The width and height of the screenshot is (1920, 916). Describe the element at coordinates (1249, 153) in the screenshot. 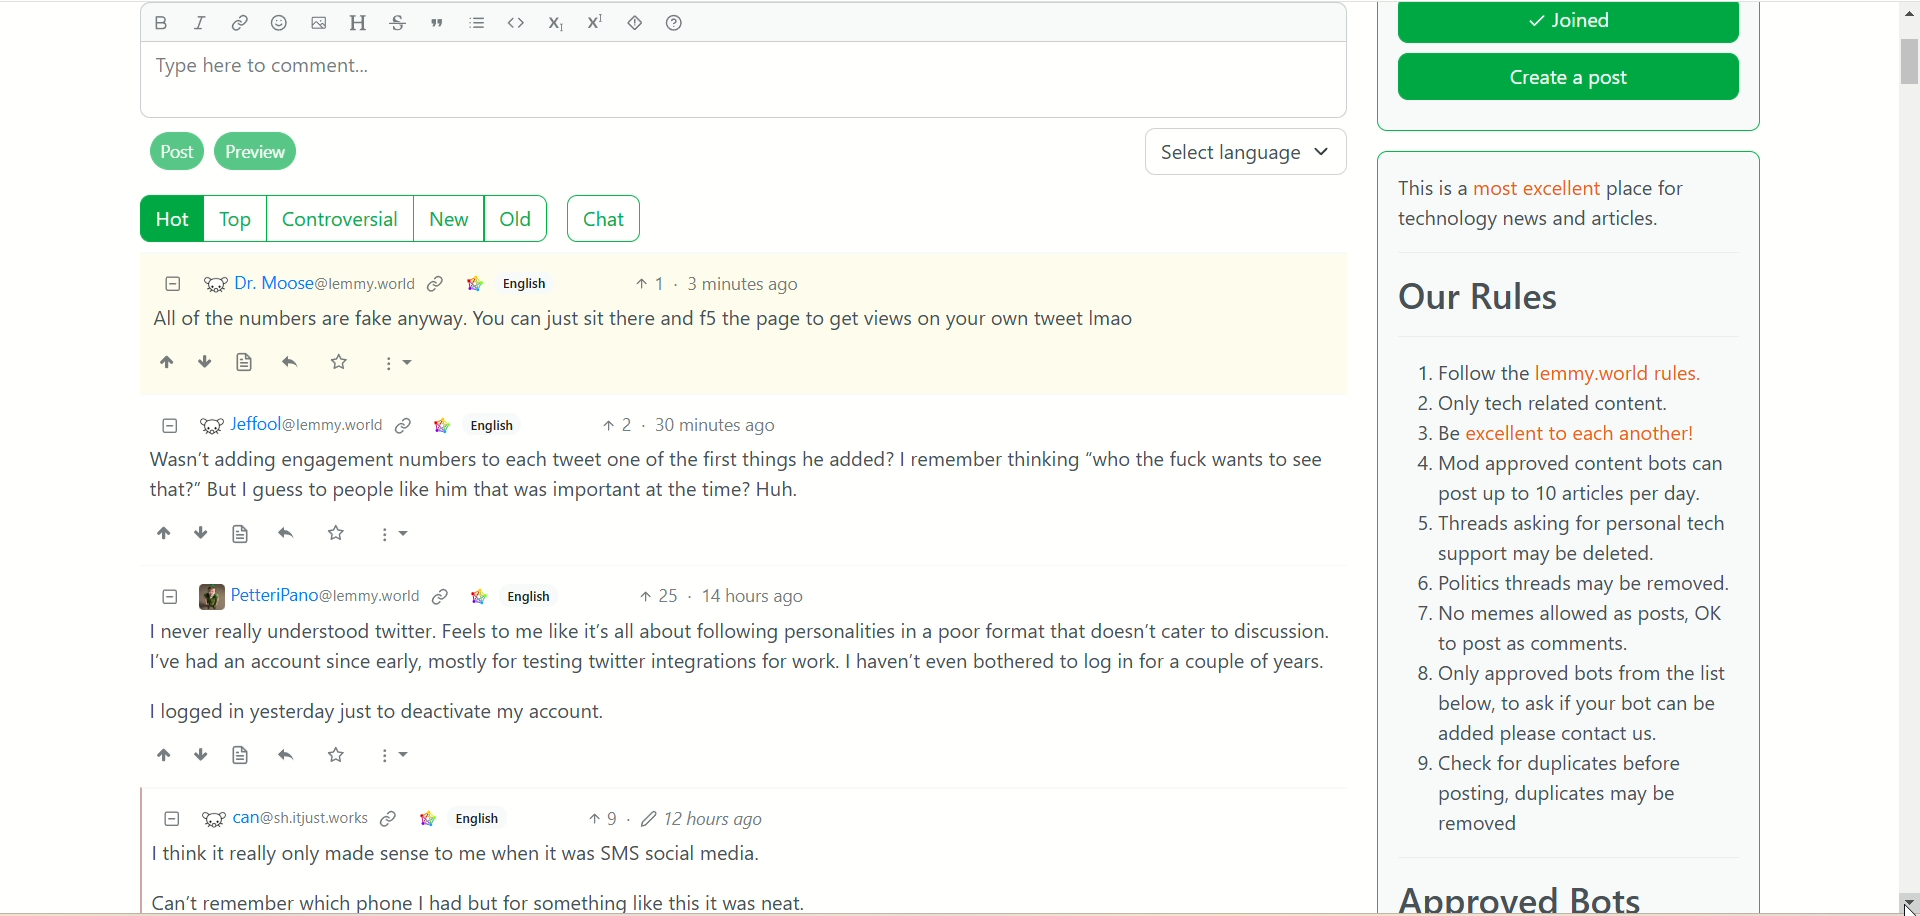

I see `select language` at that location.